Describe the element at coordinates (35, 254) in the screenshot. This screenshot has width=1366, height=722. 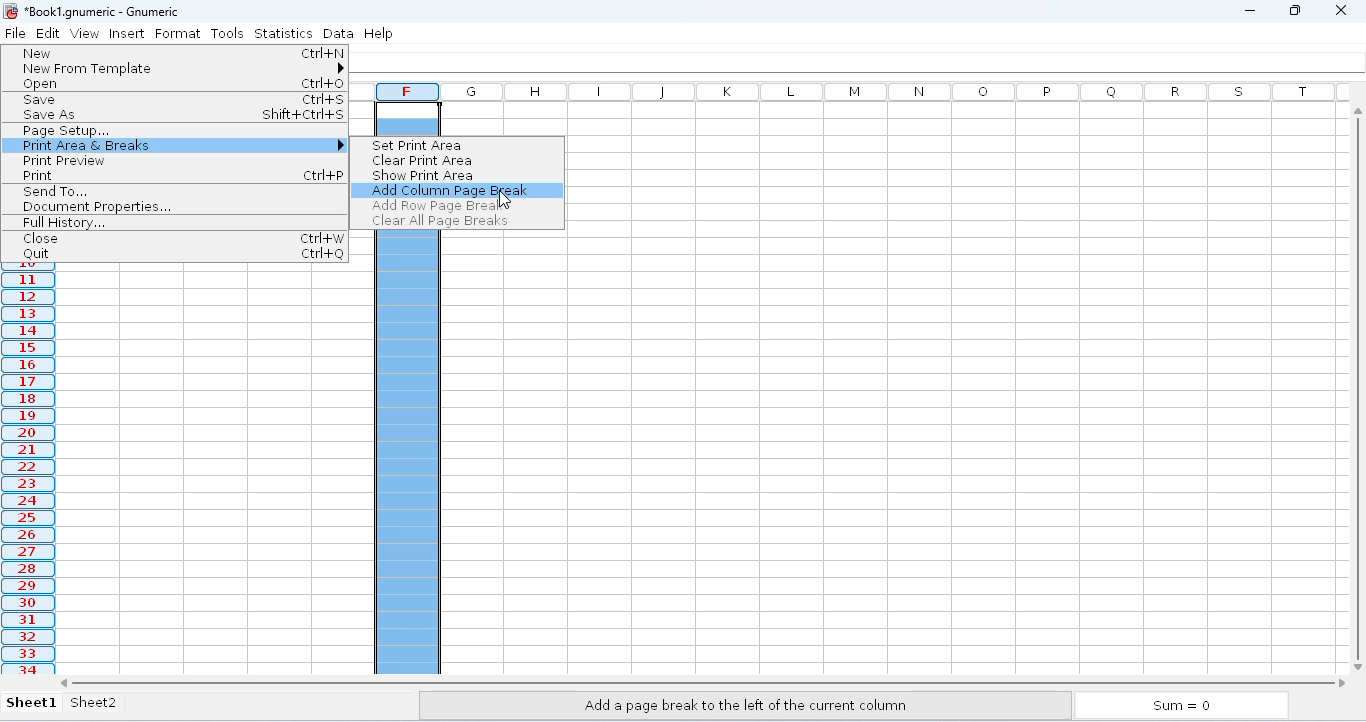
I see `quit` at that location.